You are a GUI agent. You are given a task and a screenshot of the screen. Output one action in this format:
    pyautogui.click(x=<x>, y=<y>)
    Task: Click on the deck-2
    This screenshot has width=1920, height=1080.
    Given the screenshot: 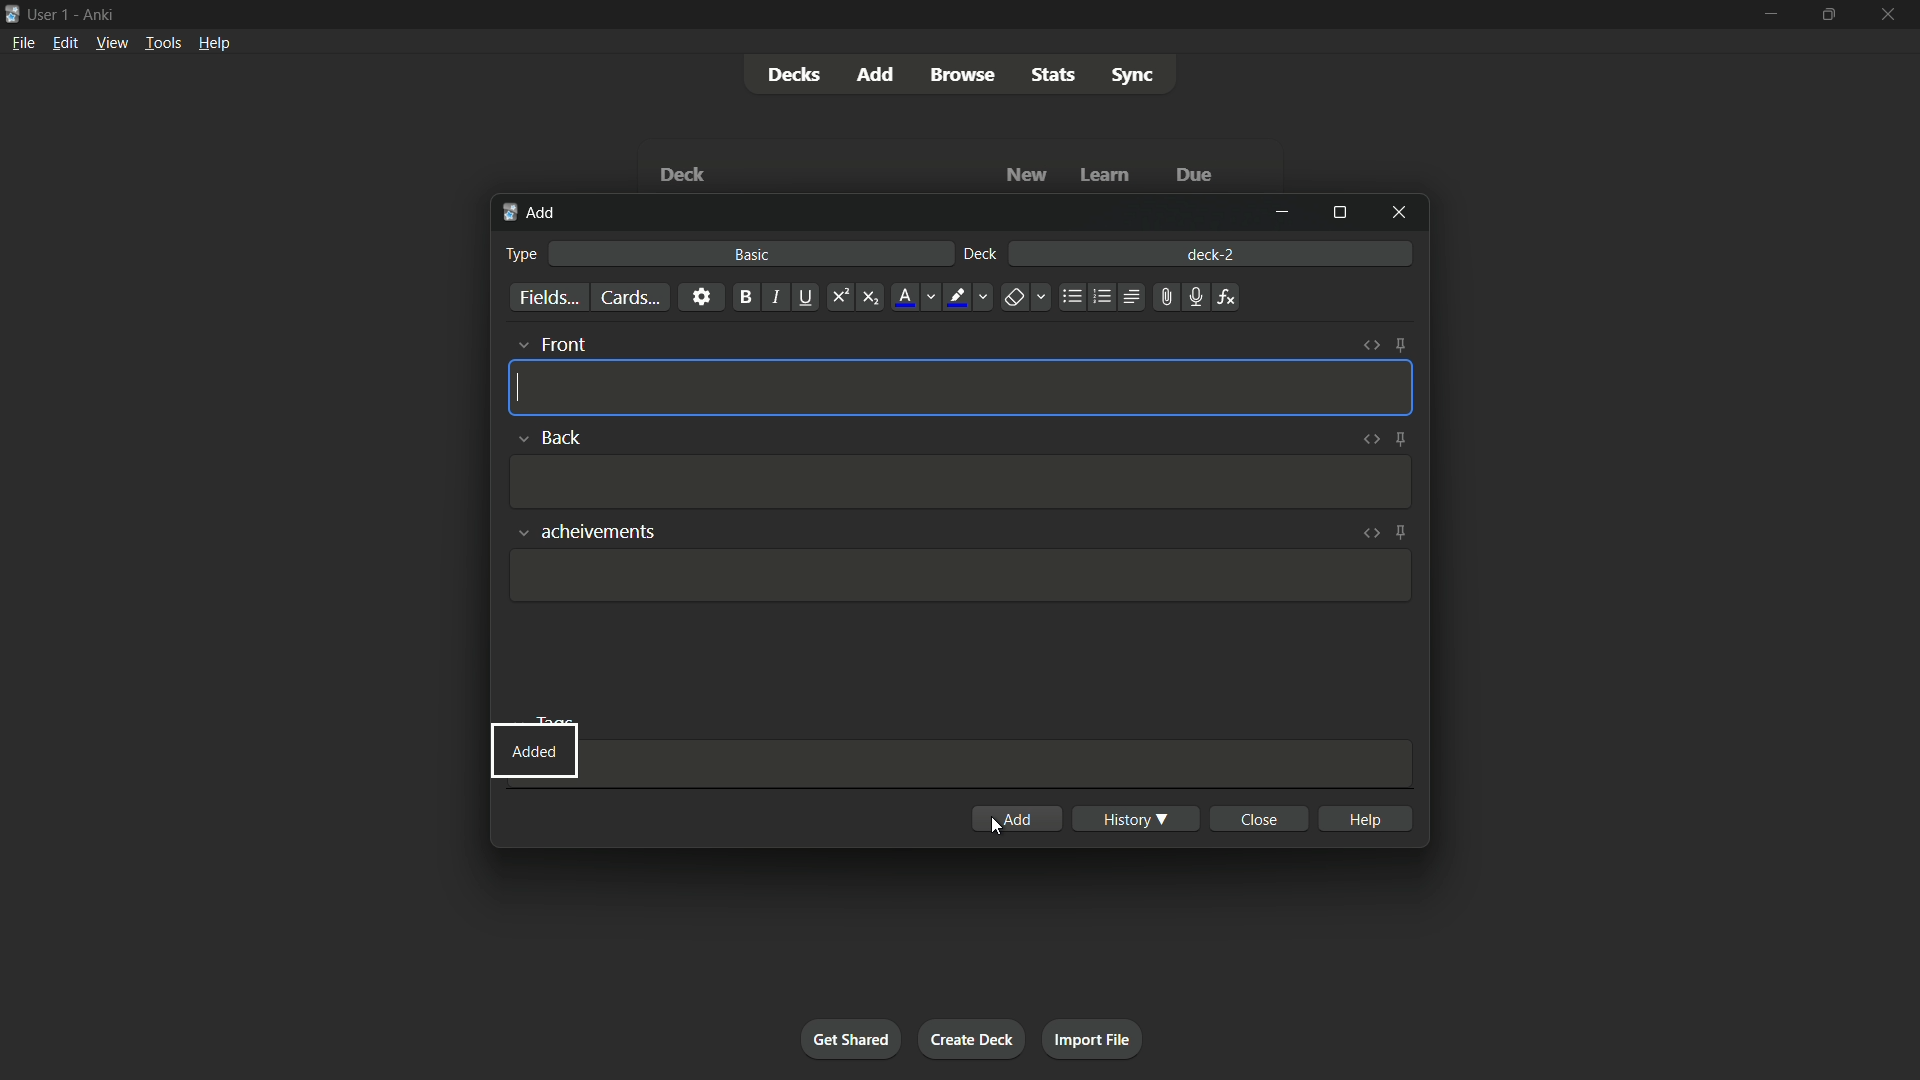 What is the action you would take?
    pyautogui.click(x=1213, y=253)
    